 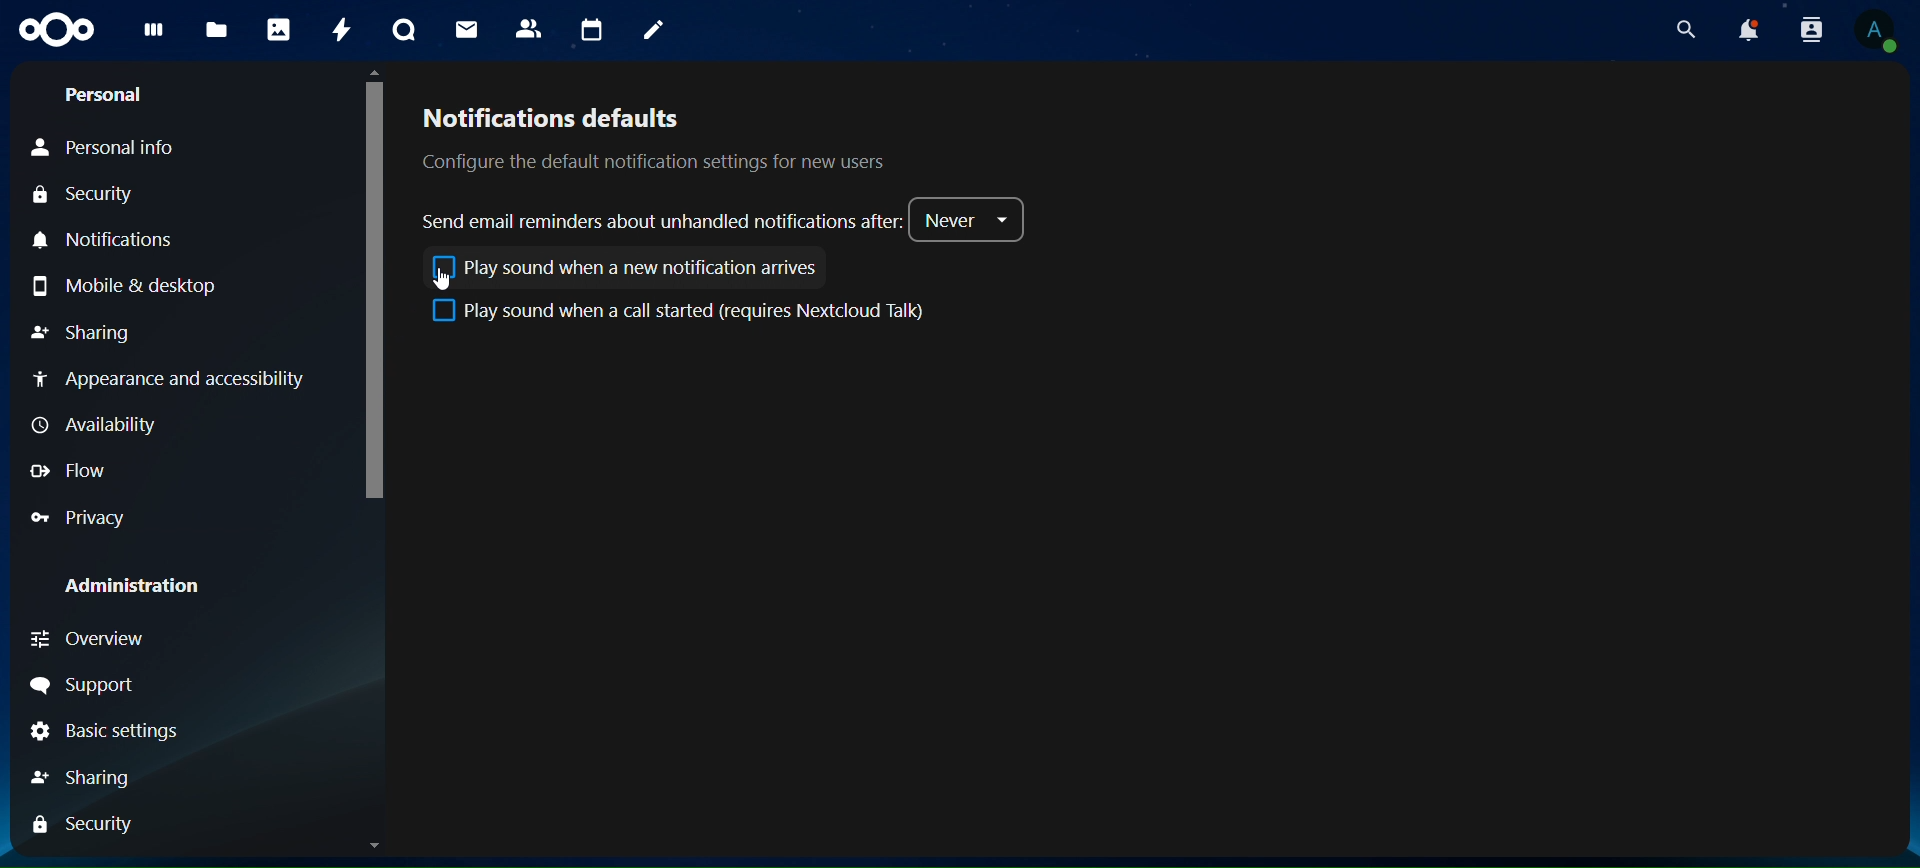 What do you see at coordinates (134, 587) in the screenshot?
I see `Administration` at bounding box center [134, 587].